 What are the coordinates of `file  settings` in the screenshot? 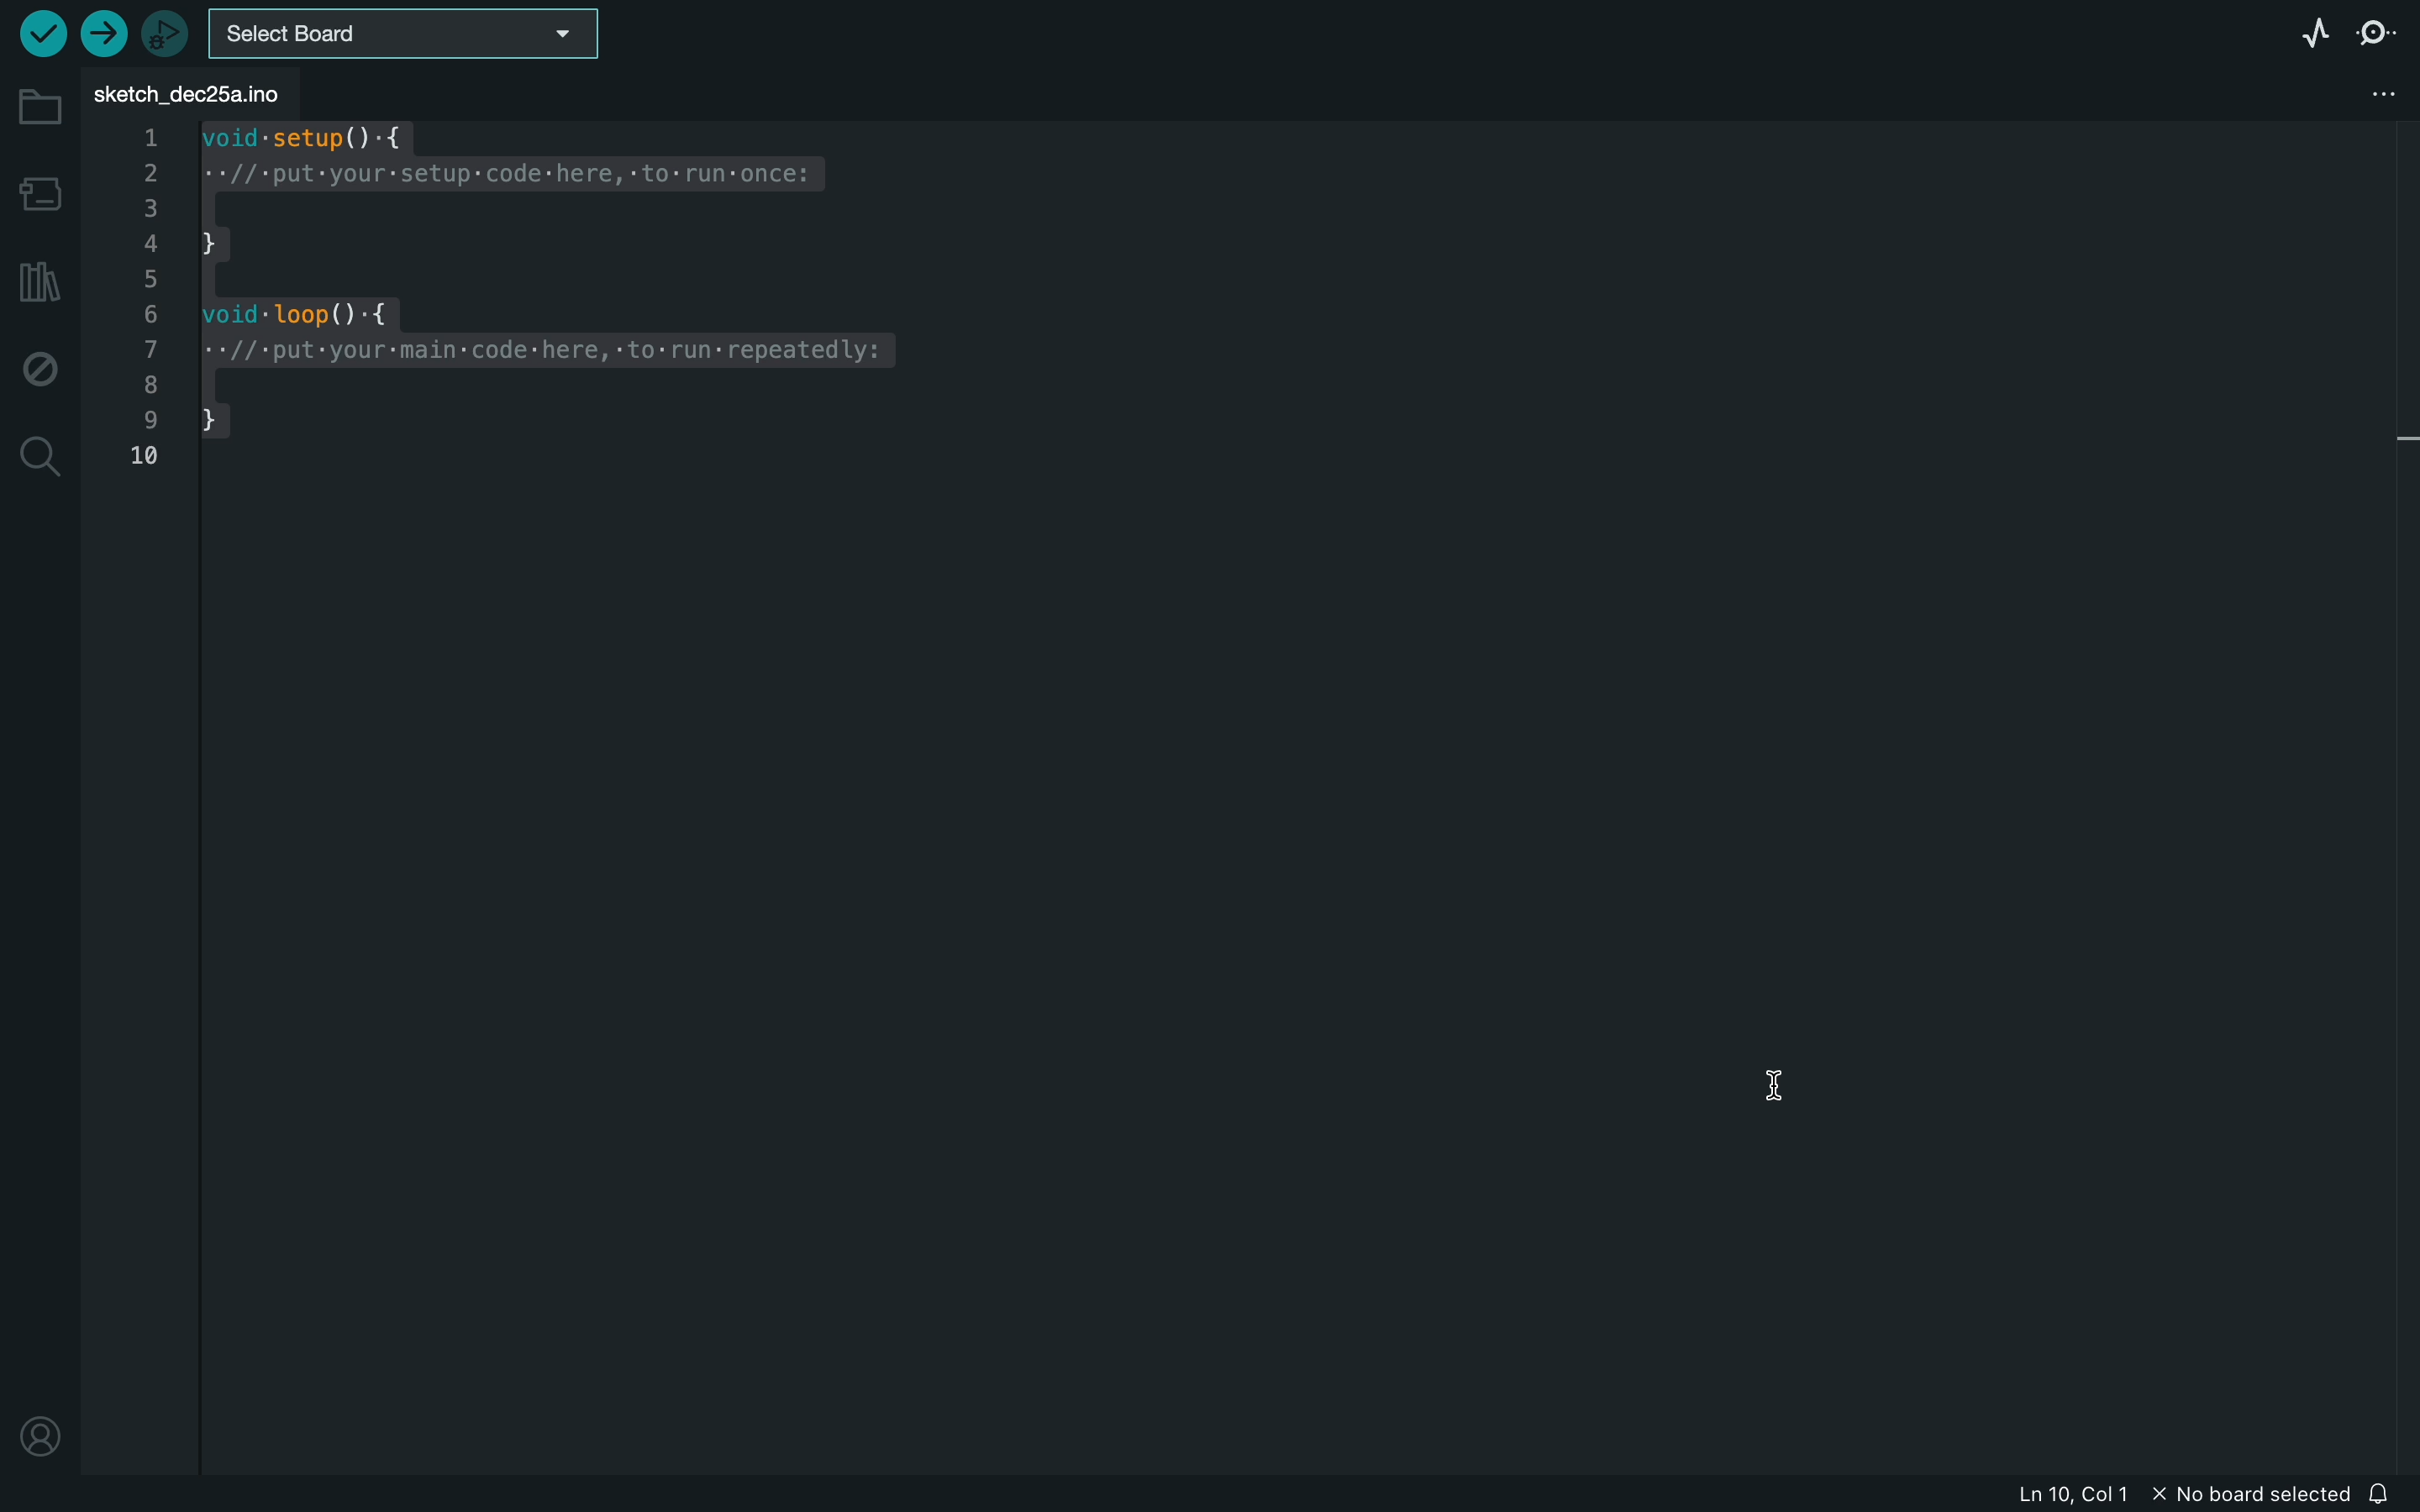 It's located at (2350, 94).